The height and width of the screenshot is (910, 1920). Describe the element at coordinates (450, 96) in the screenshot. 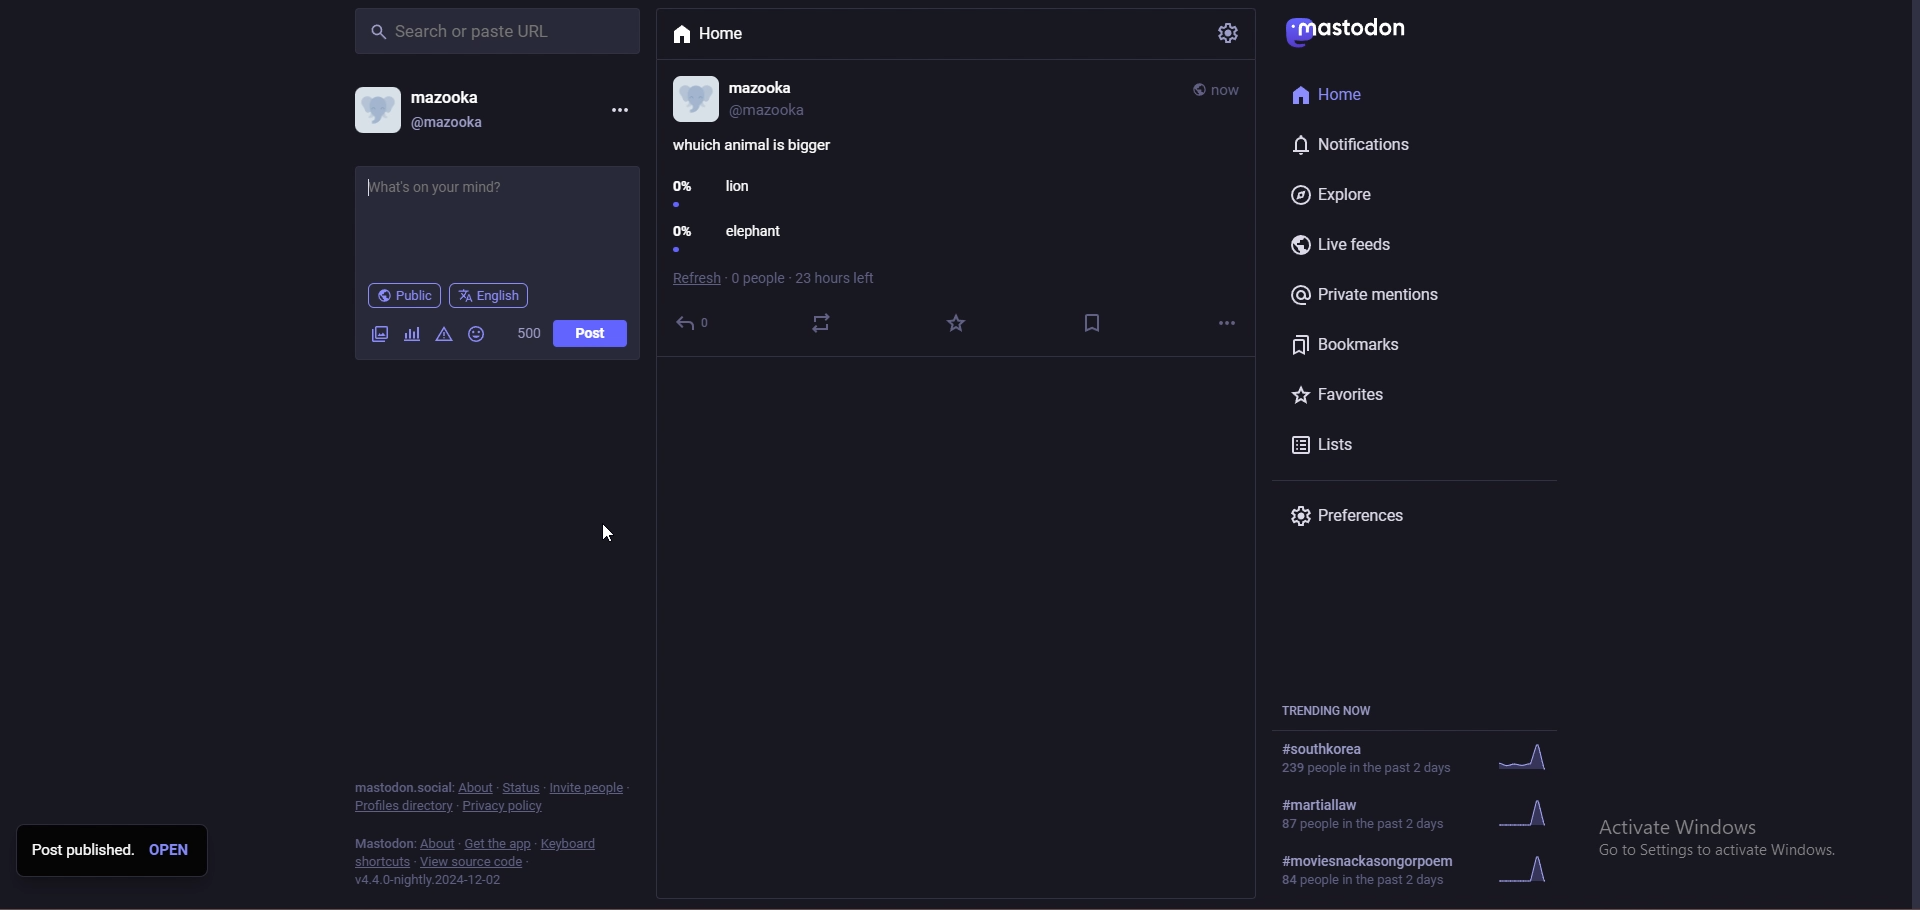

I see `mazooka` at that location.